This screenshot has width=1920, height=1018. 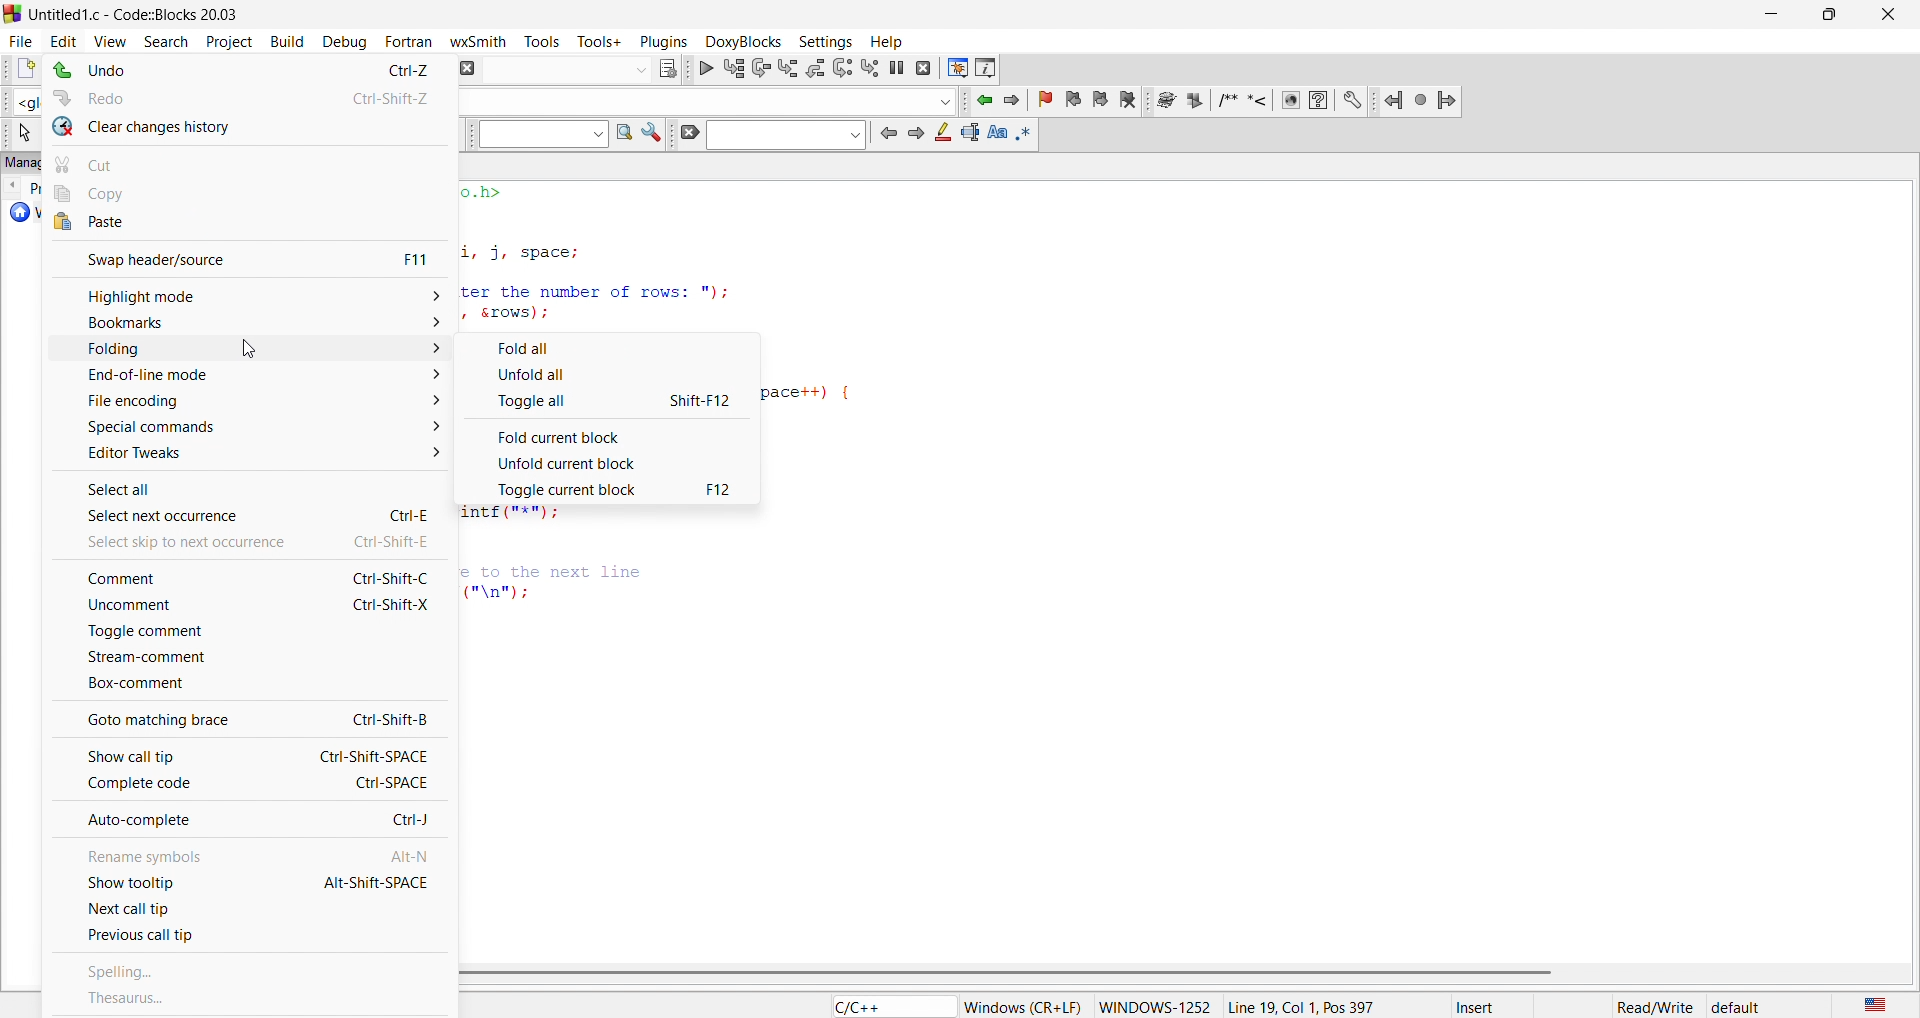 What do you see at coordinates (110, 39) in the screenshot?
I see `view` at bounding box center [110, 39].